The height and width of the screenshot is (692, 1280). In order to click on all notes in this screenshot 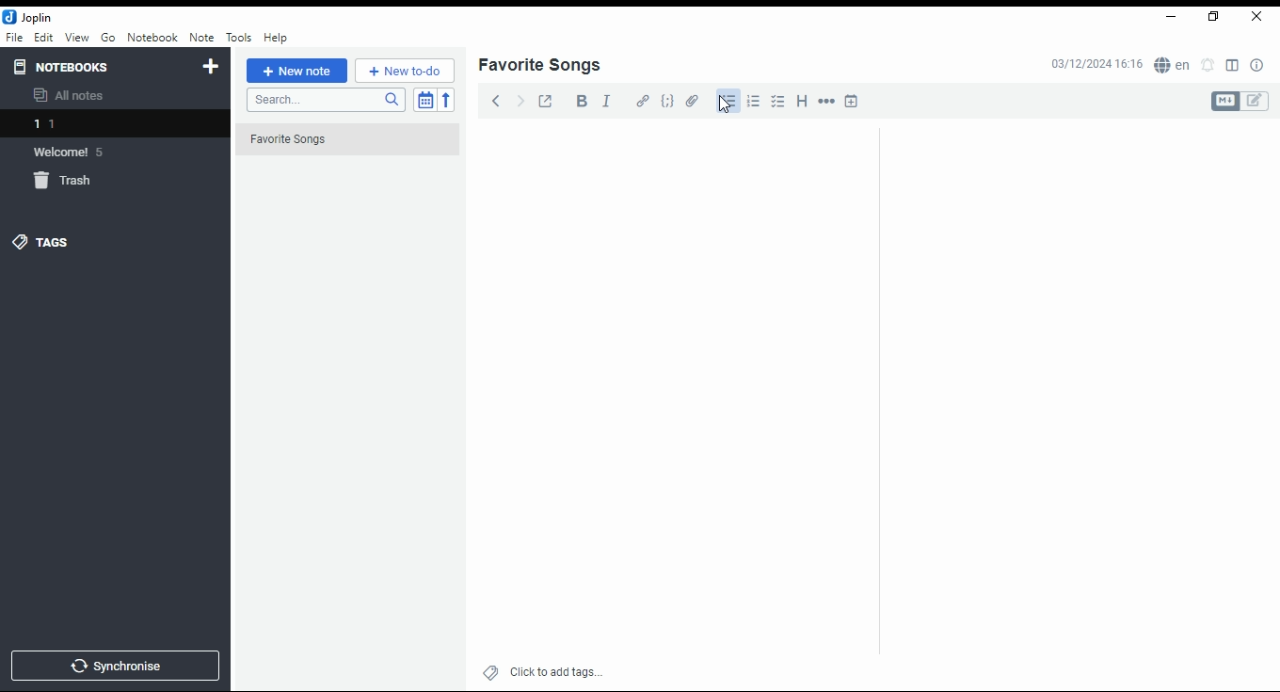, I will do `click(74, 96)`.